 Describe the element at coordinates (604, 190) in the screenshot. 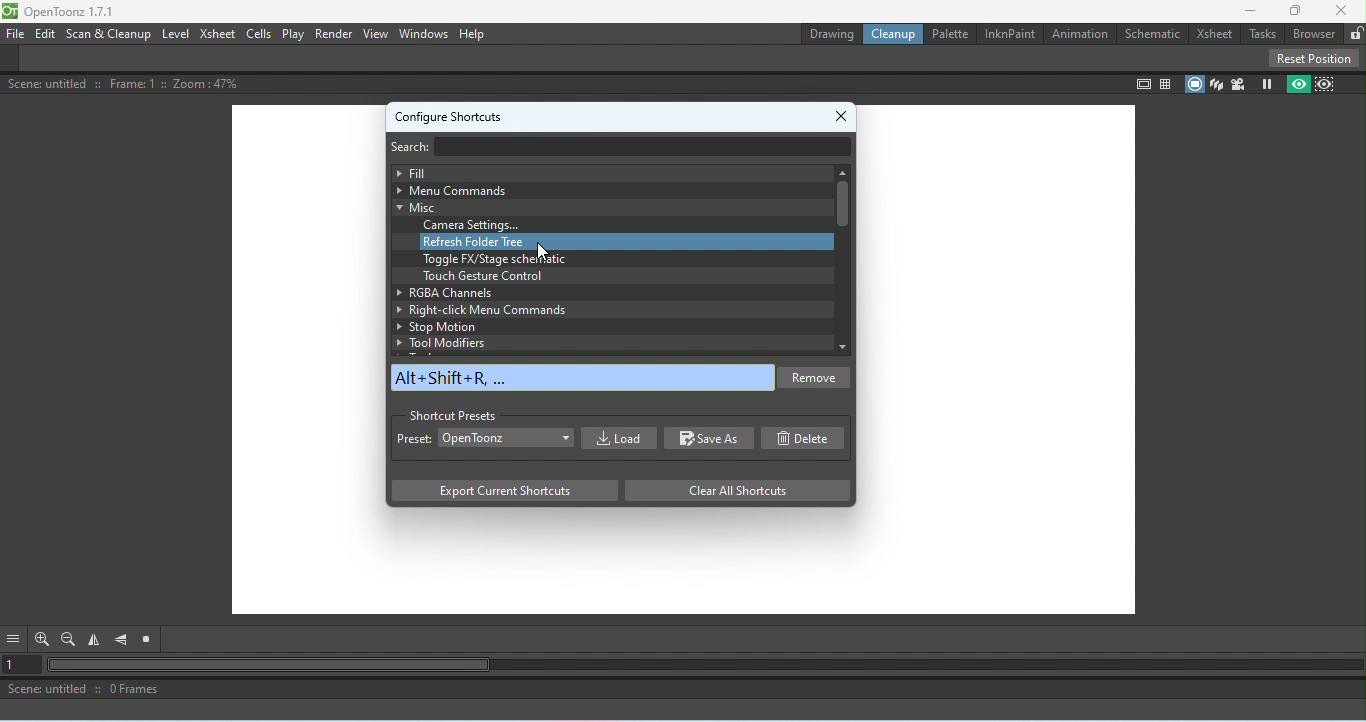

I see `Menu Commands` at that location.